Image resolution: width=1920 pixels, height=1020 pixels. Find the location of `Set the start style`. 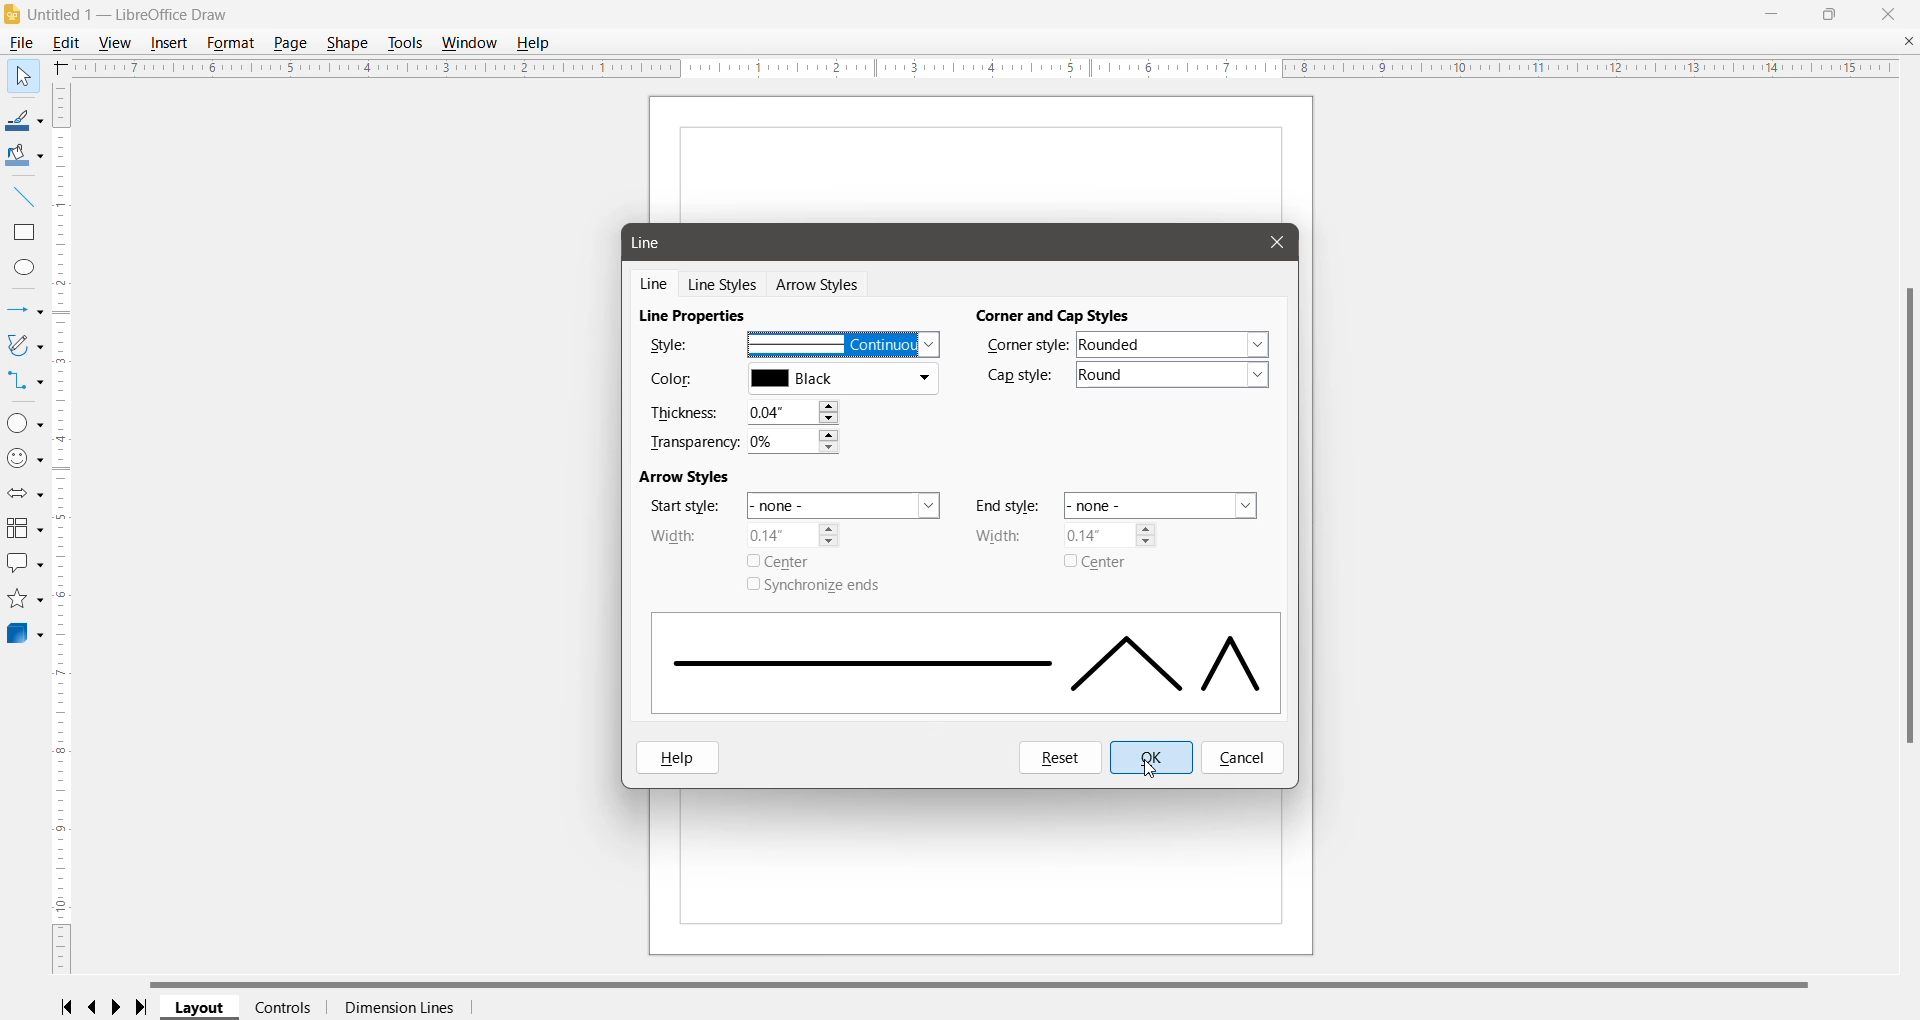

Set the start style is located at coordinates (841, 505).